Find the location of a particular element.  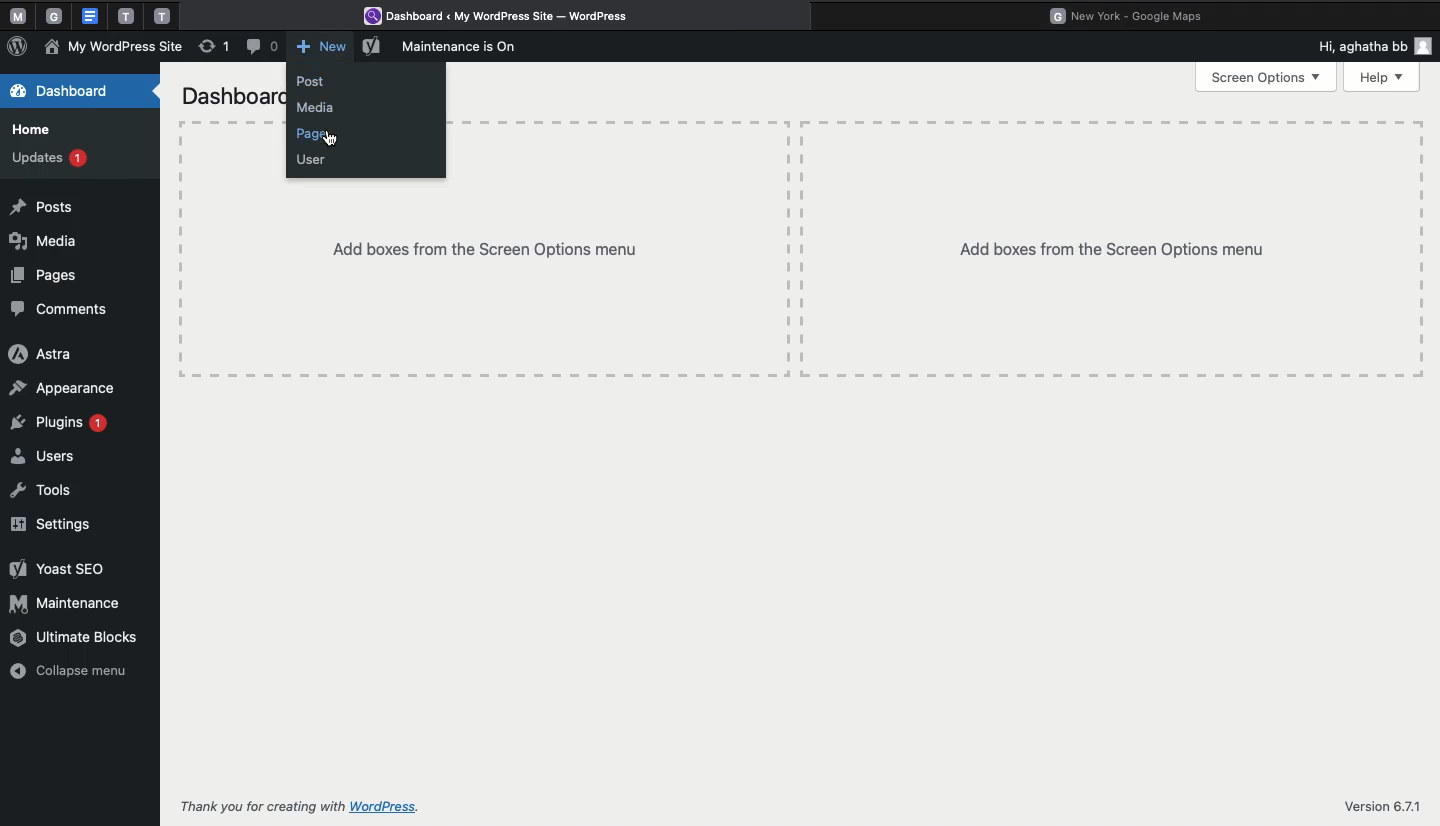

tab is located at coordinates (164, 15).